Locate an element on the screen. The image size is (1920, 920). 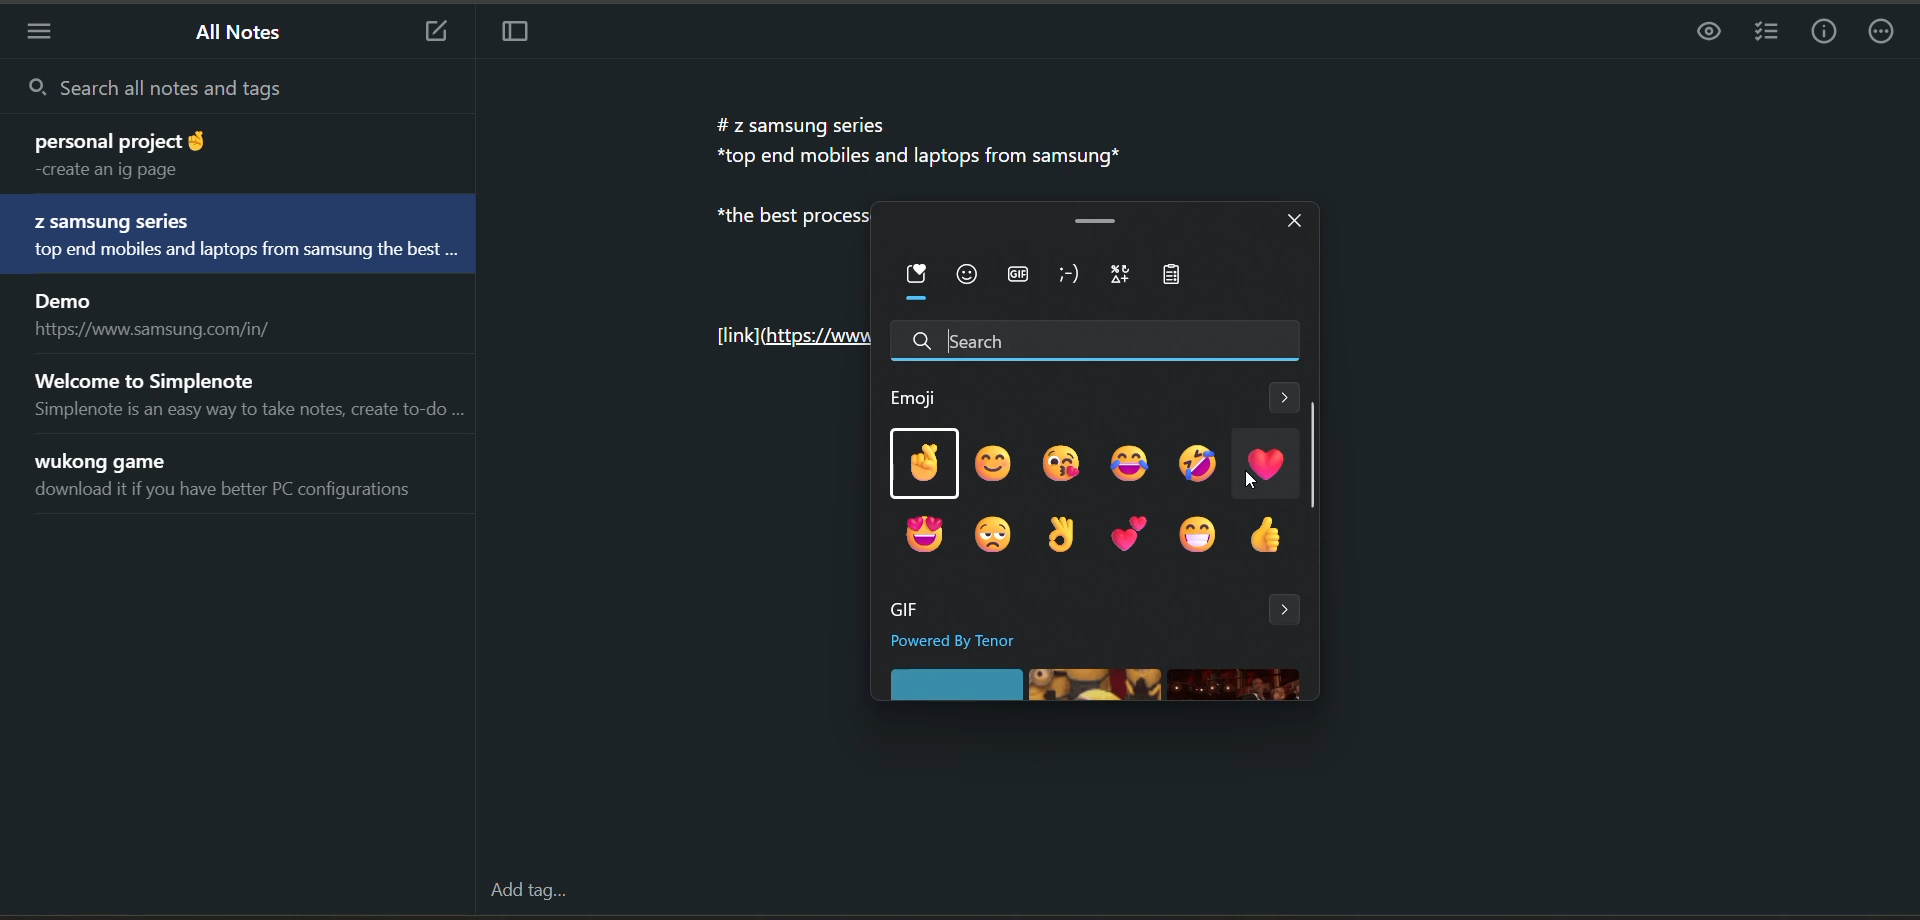
preview is located at coordinates (1701, 37).